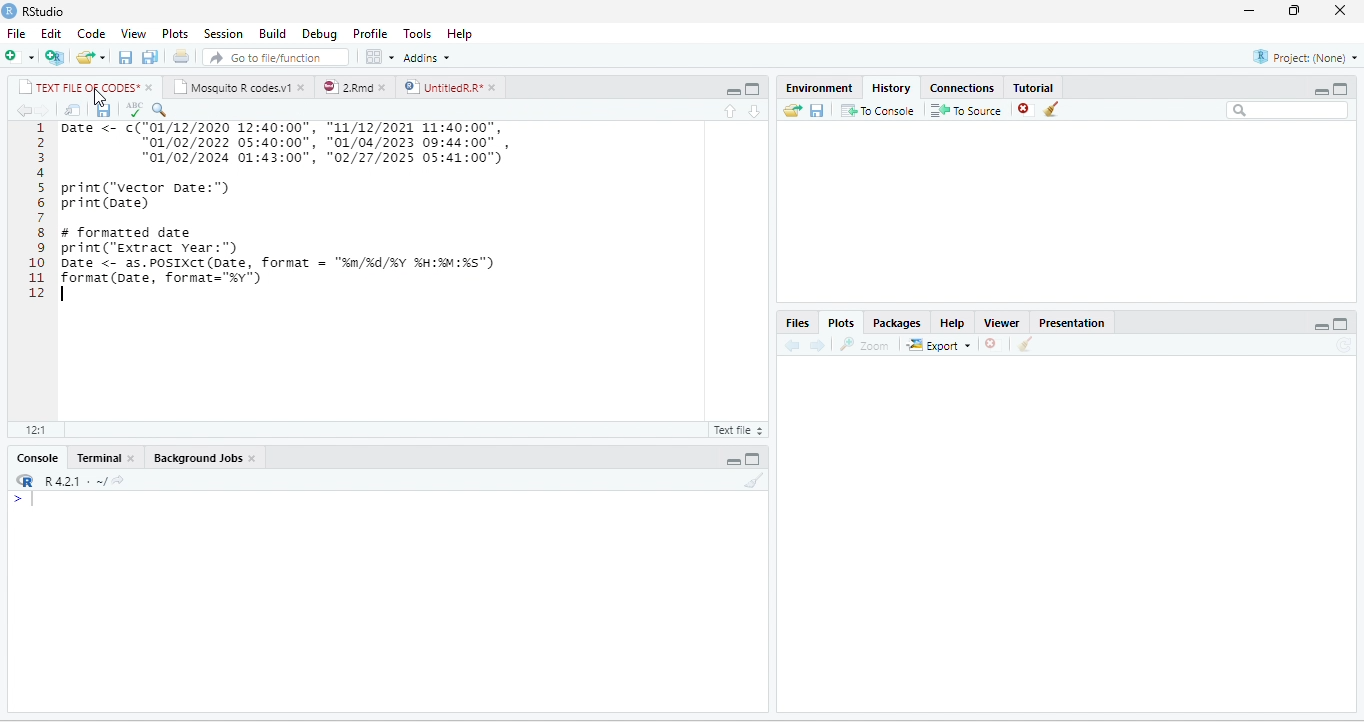 The height and width of the screenshot is (722, 1364). What do you see at coordinates (898, 323) in the screenshot?
I see `Packages` at bounding box center [898, 323].